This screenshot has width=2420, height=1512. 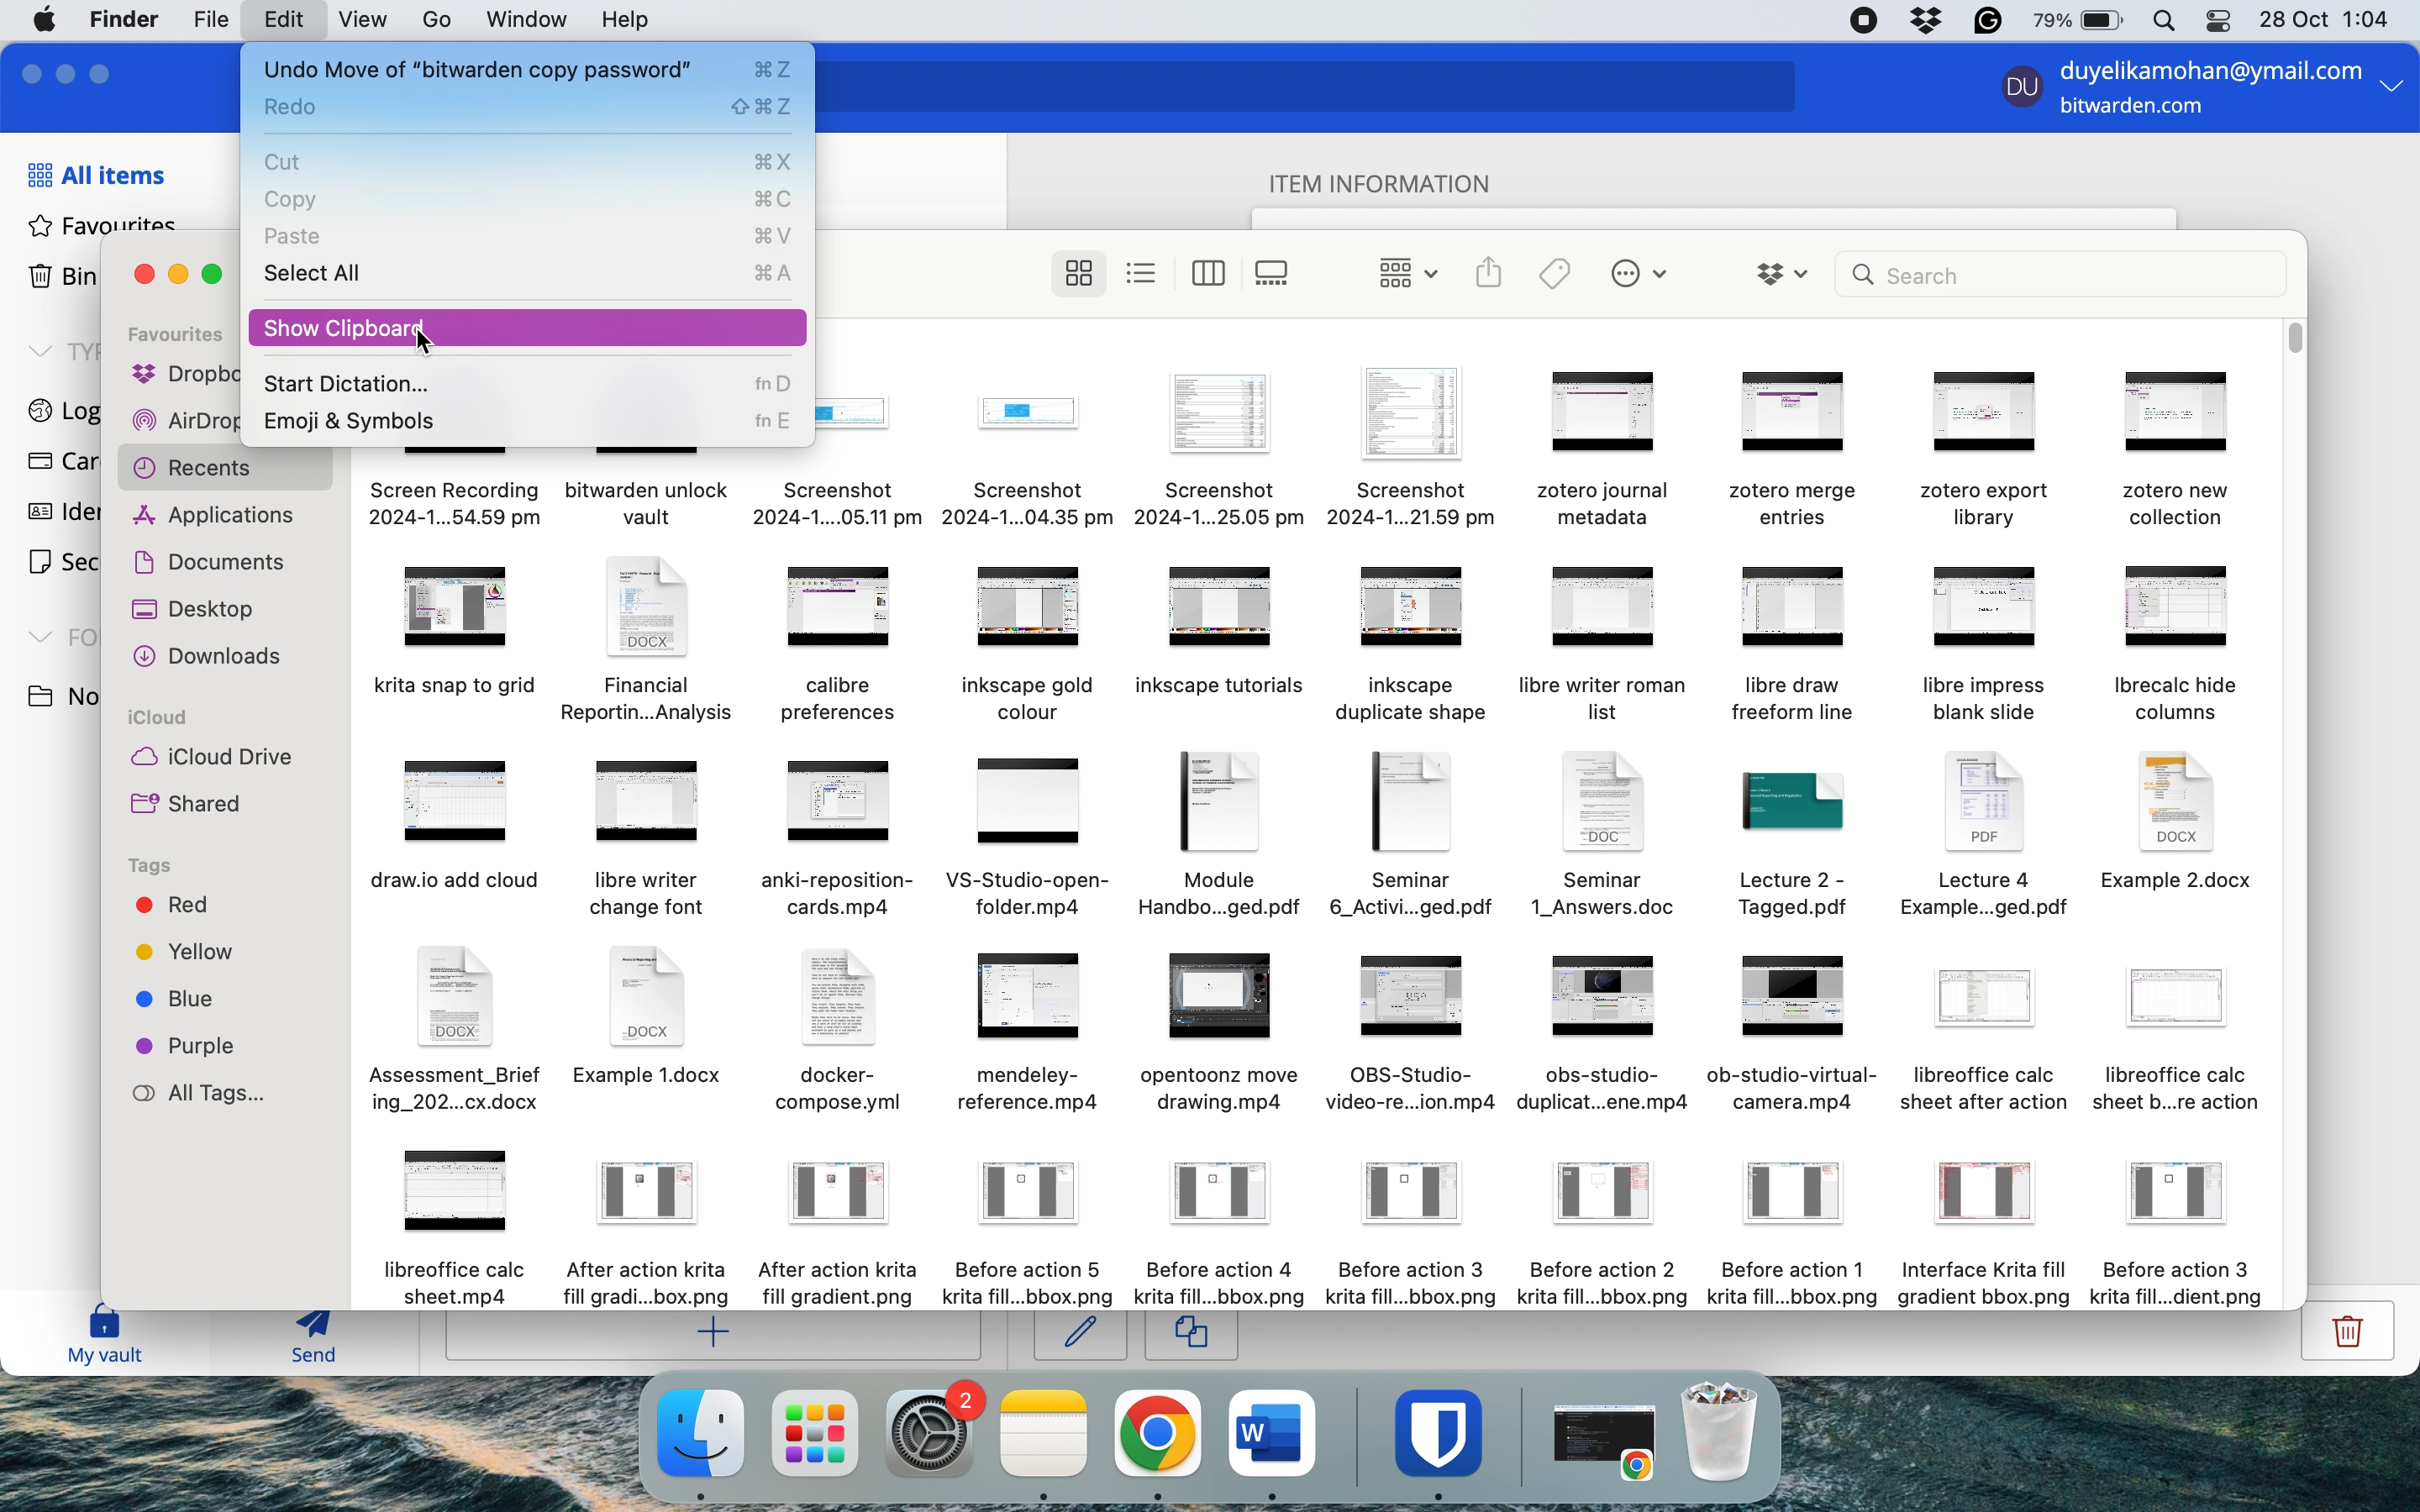 I want to click on system files, so click(x=1317, y=883).